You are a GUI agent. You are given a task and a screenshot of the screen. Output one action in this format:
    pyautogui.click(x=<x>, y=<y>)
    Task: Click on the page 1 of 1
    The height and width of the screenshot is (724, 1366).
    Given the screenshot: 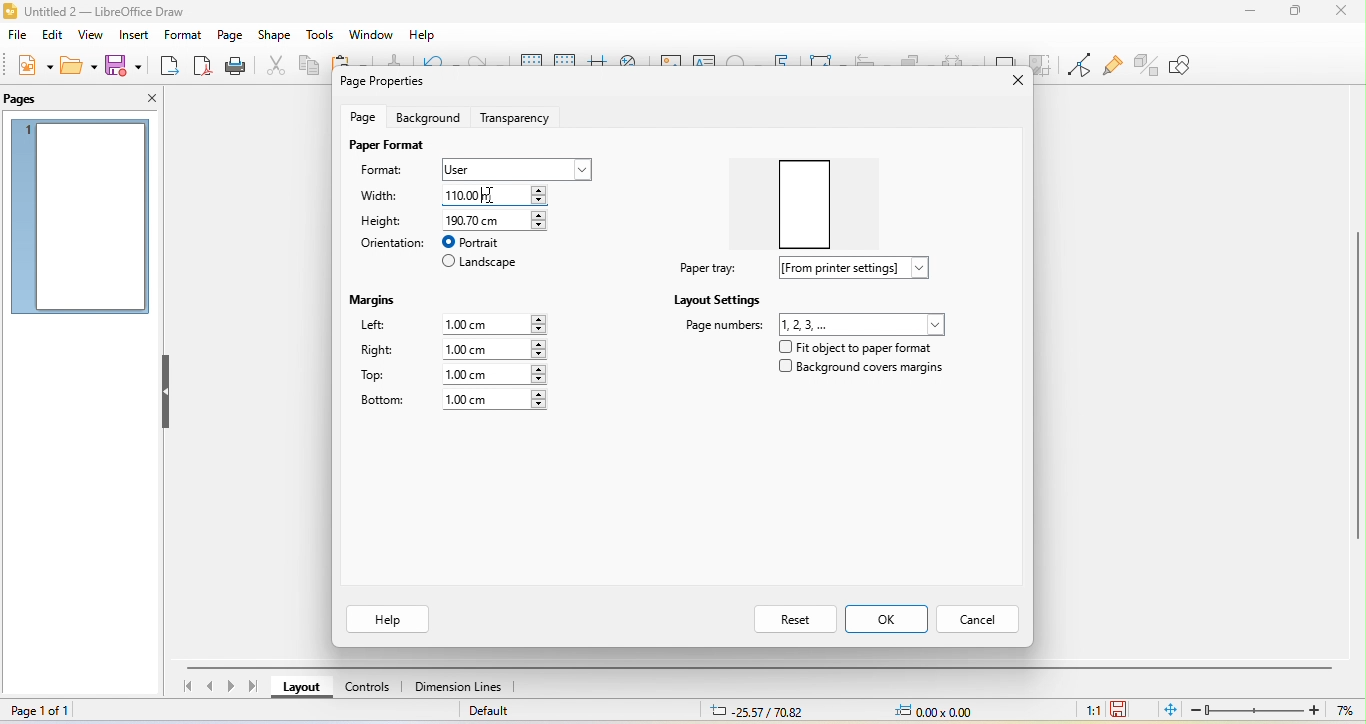 What is the action you would take?
    pyautogui.click(x=50, y=711)
    